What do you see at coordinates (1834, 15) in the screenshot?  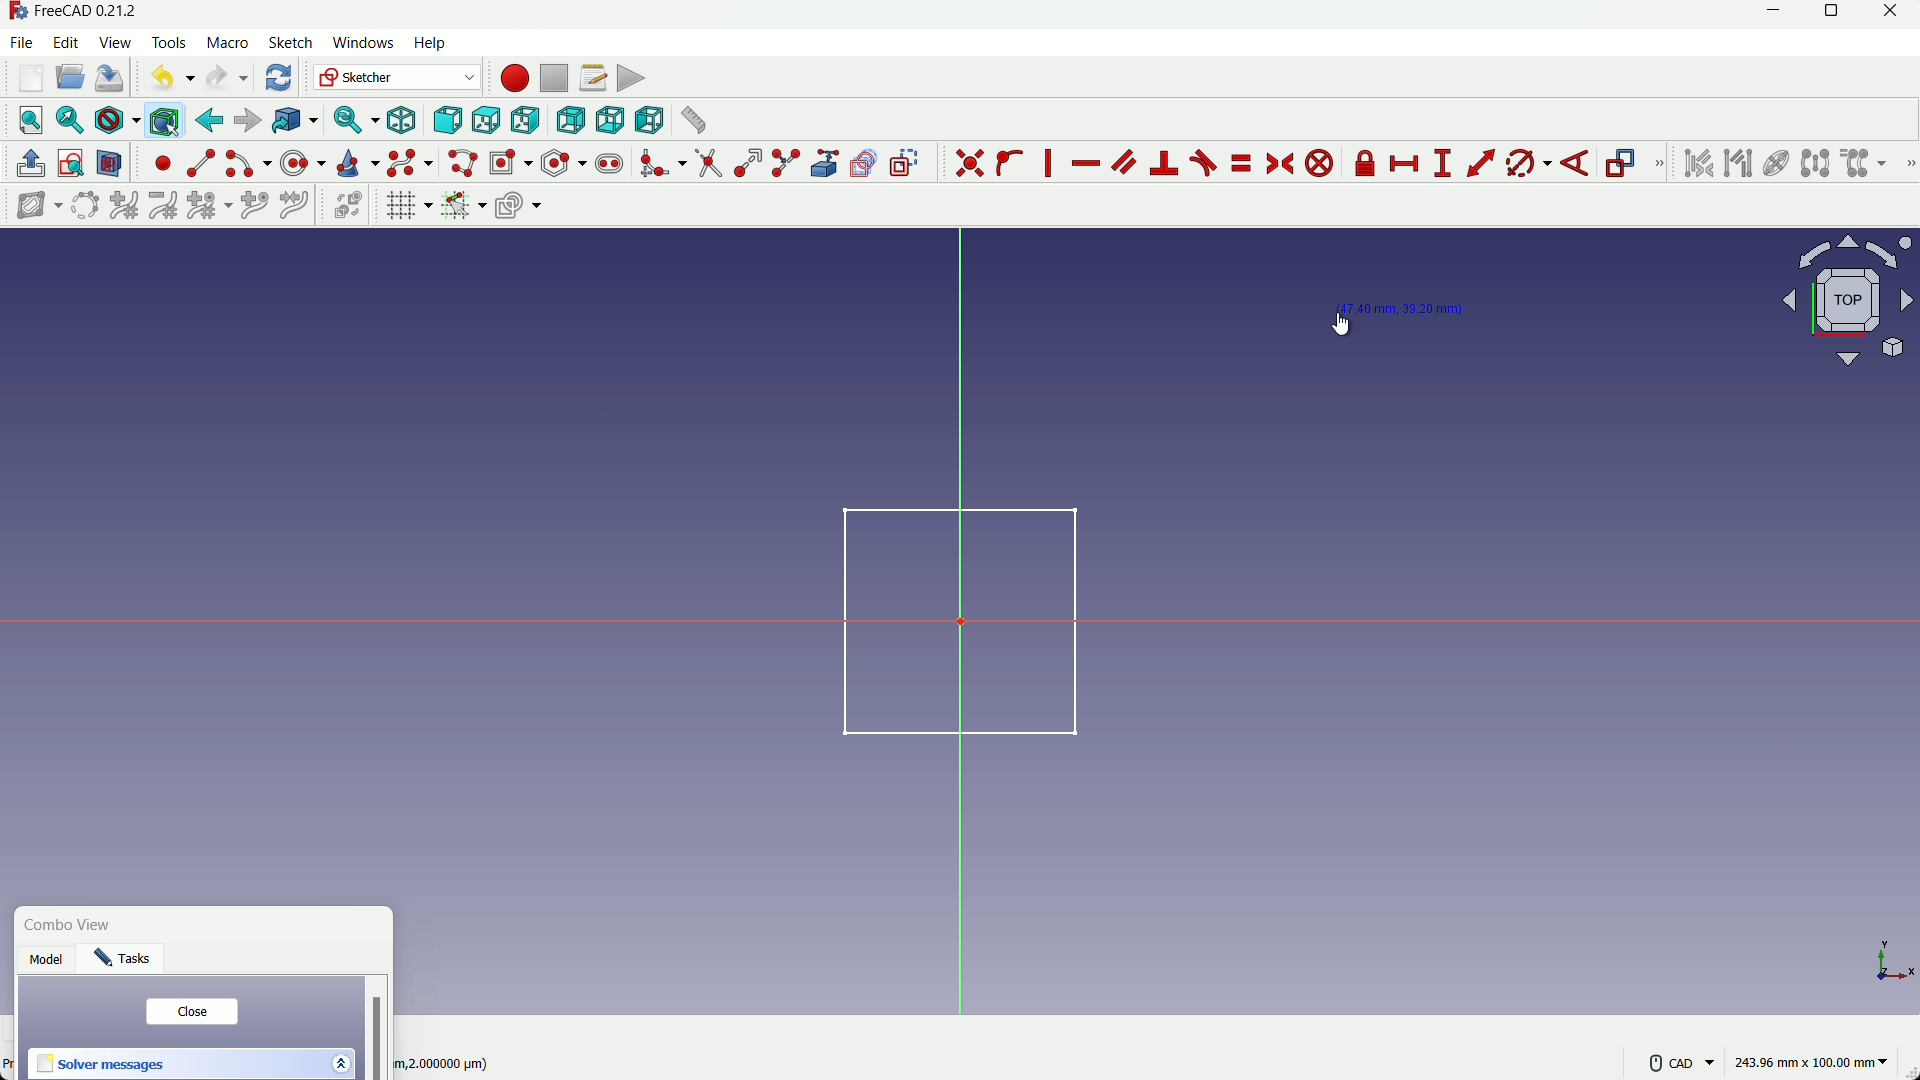 I see `maximize or restore` at bounding box center [1834, 15].